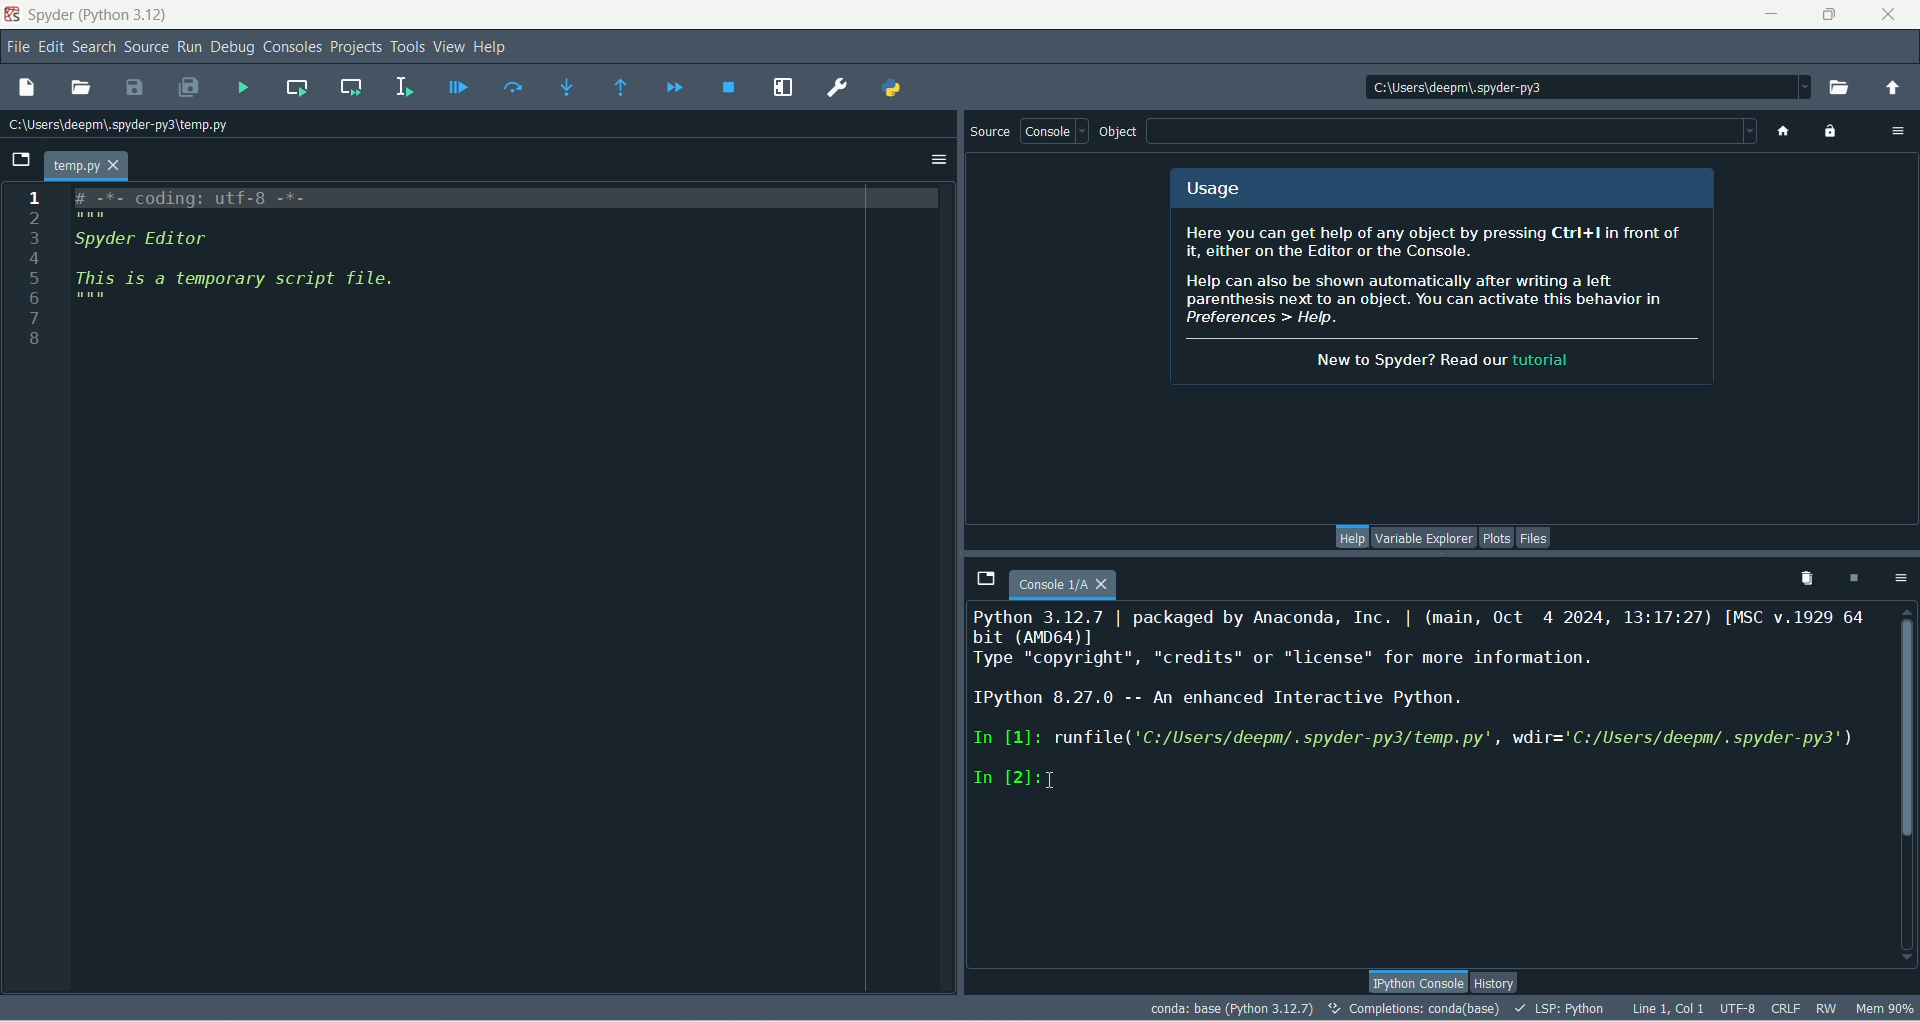  I want to click on blank space, so click(1453, 131).